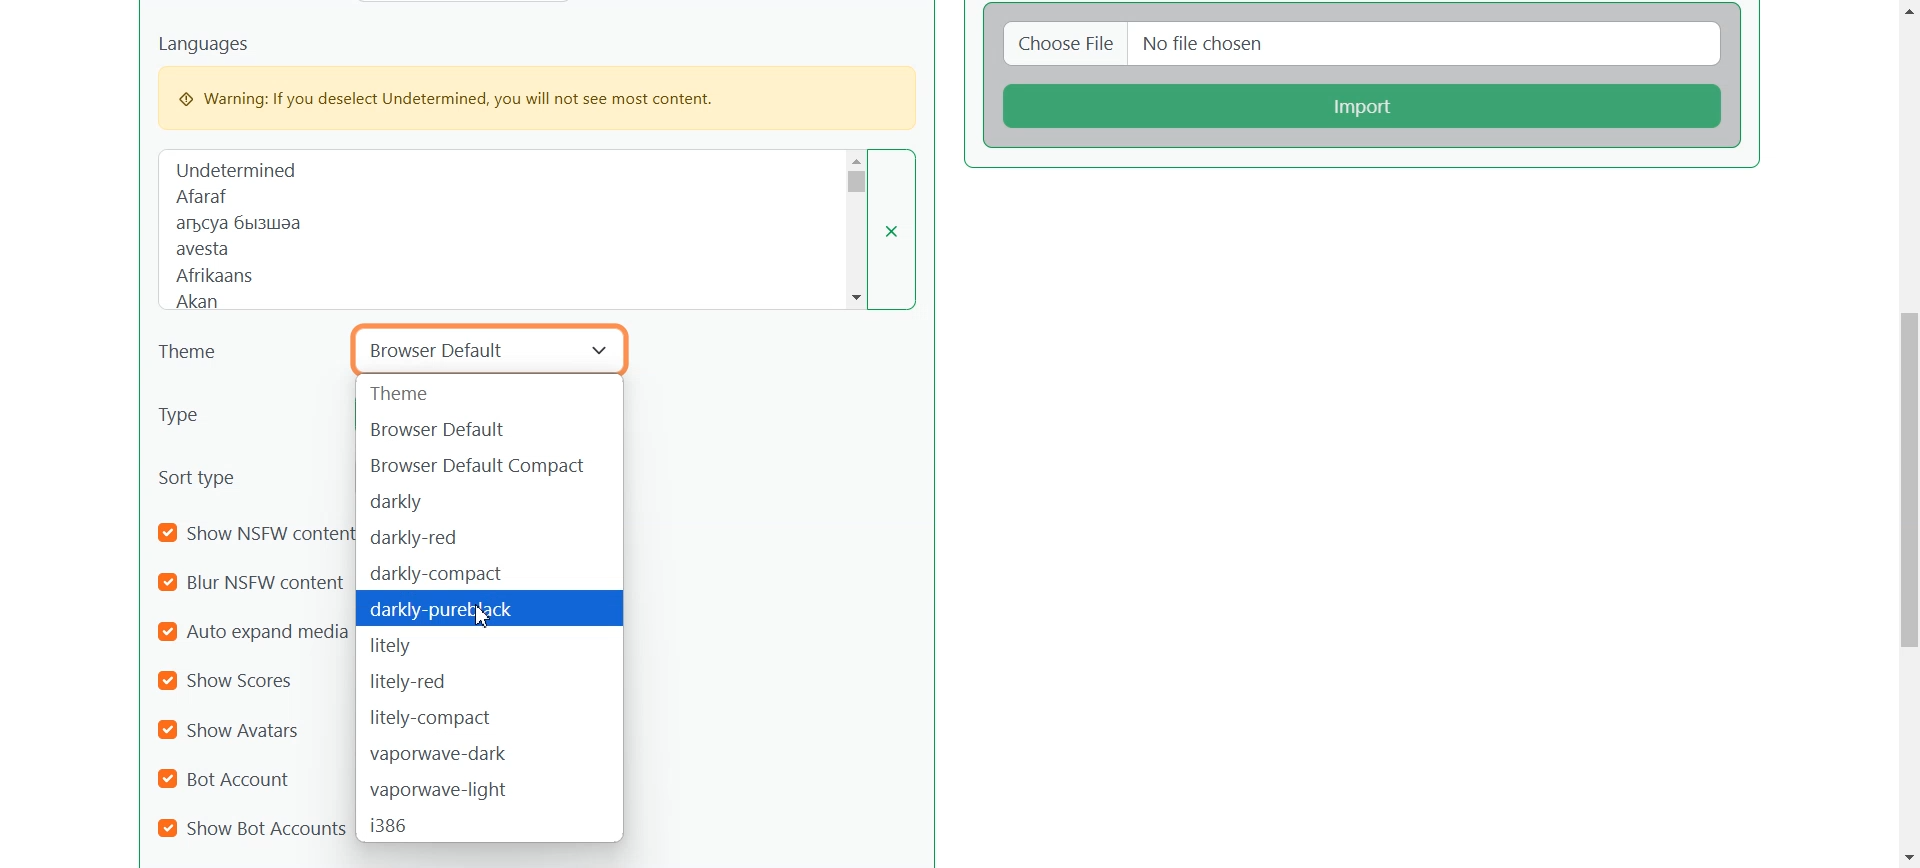  What do you see at coordinates (254, 631) in the screenshot?
I see `Auto expand media` at bounding box center [254, 631].